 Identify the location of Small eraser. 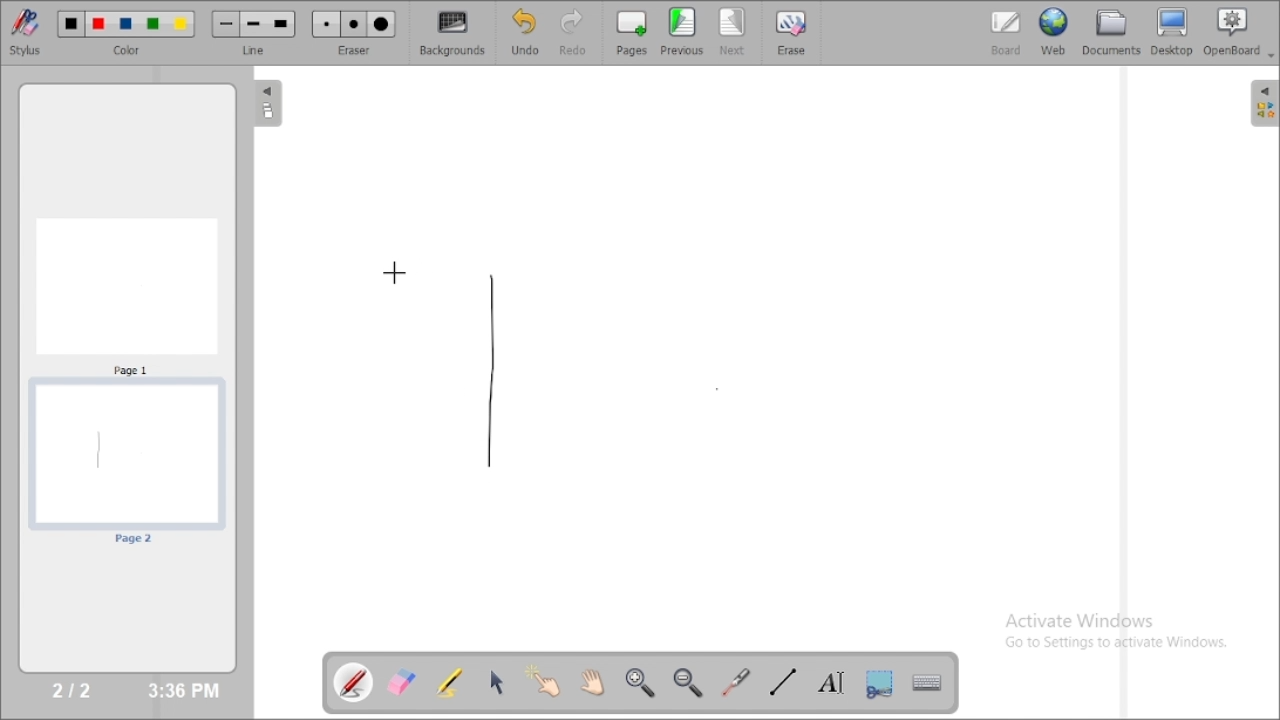
(326, 25).